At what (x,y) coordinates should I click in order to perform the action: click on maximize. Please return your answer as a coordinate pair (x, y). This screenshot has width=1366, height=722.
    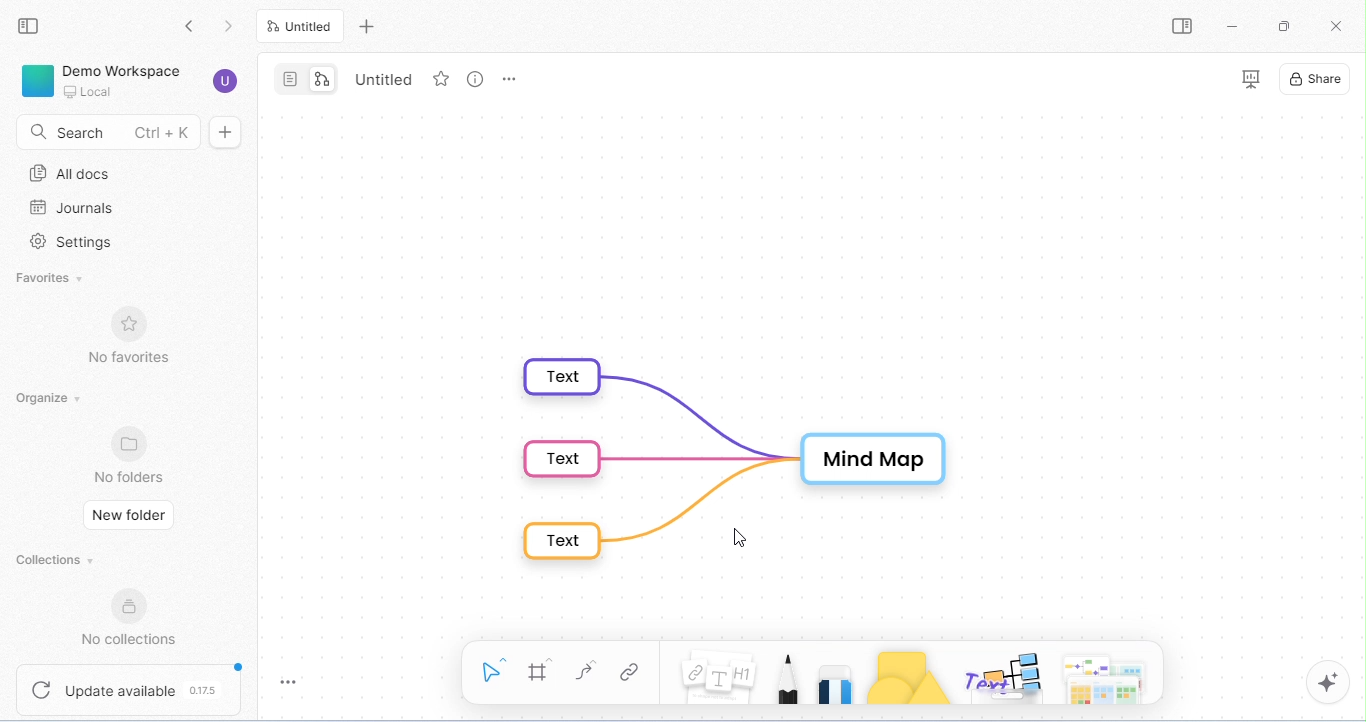
    Looking at the image, I should click on (1286, 26).